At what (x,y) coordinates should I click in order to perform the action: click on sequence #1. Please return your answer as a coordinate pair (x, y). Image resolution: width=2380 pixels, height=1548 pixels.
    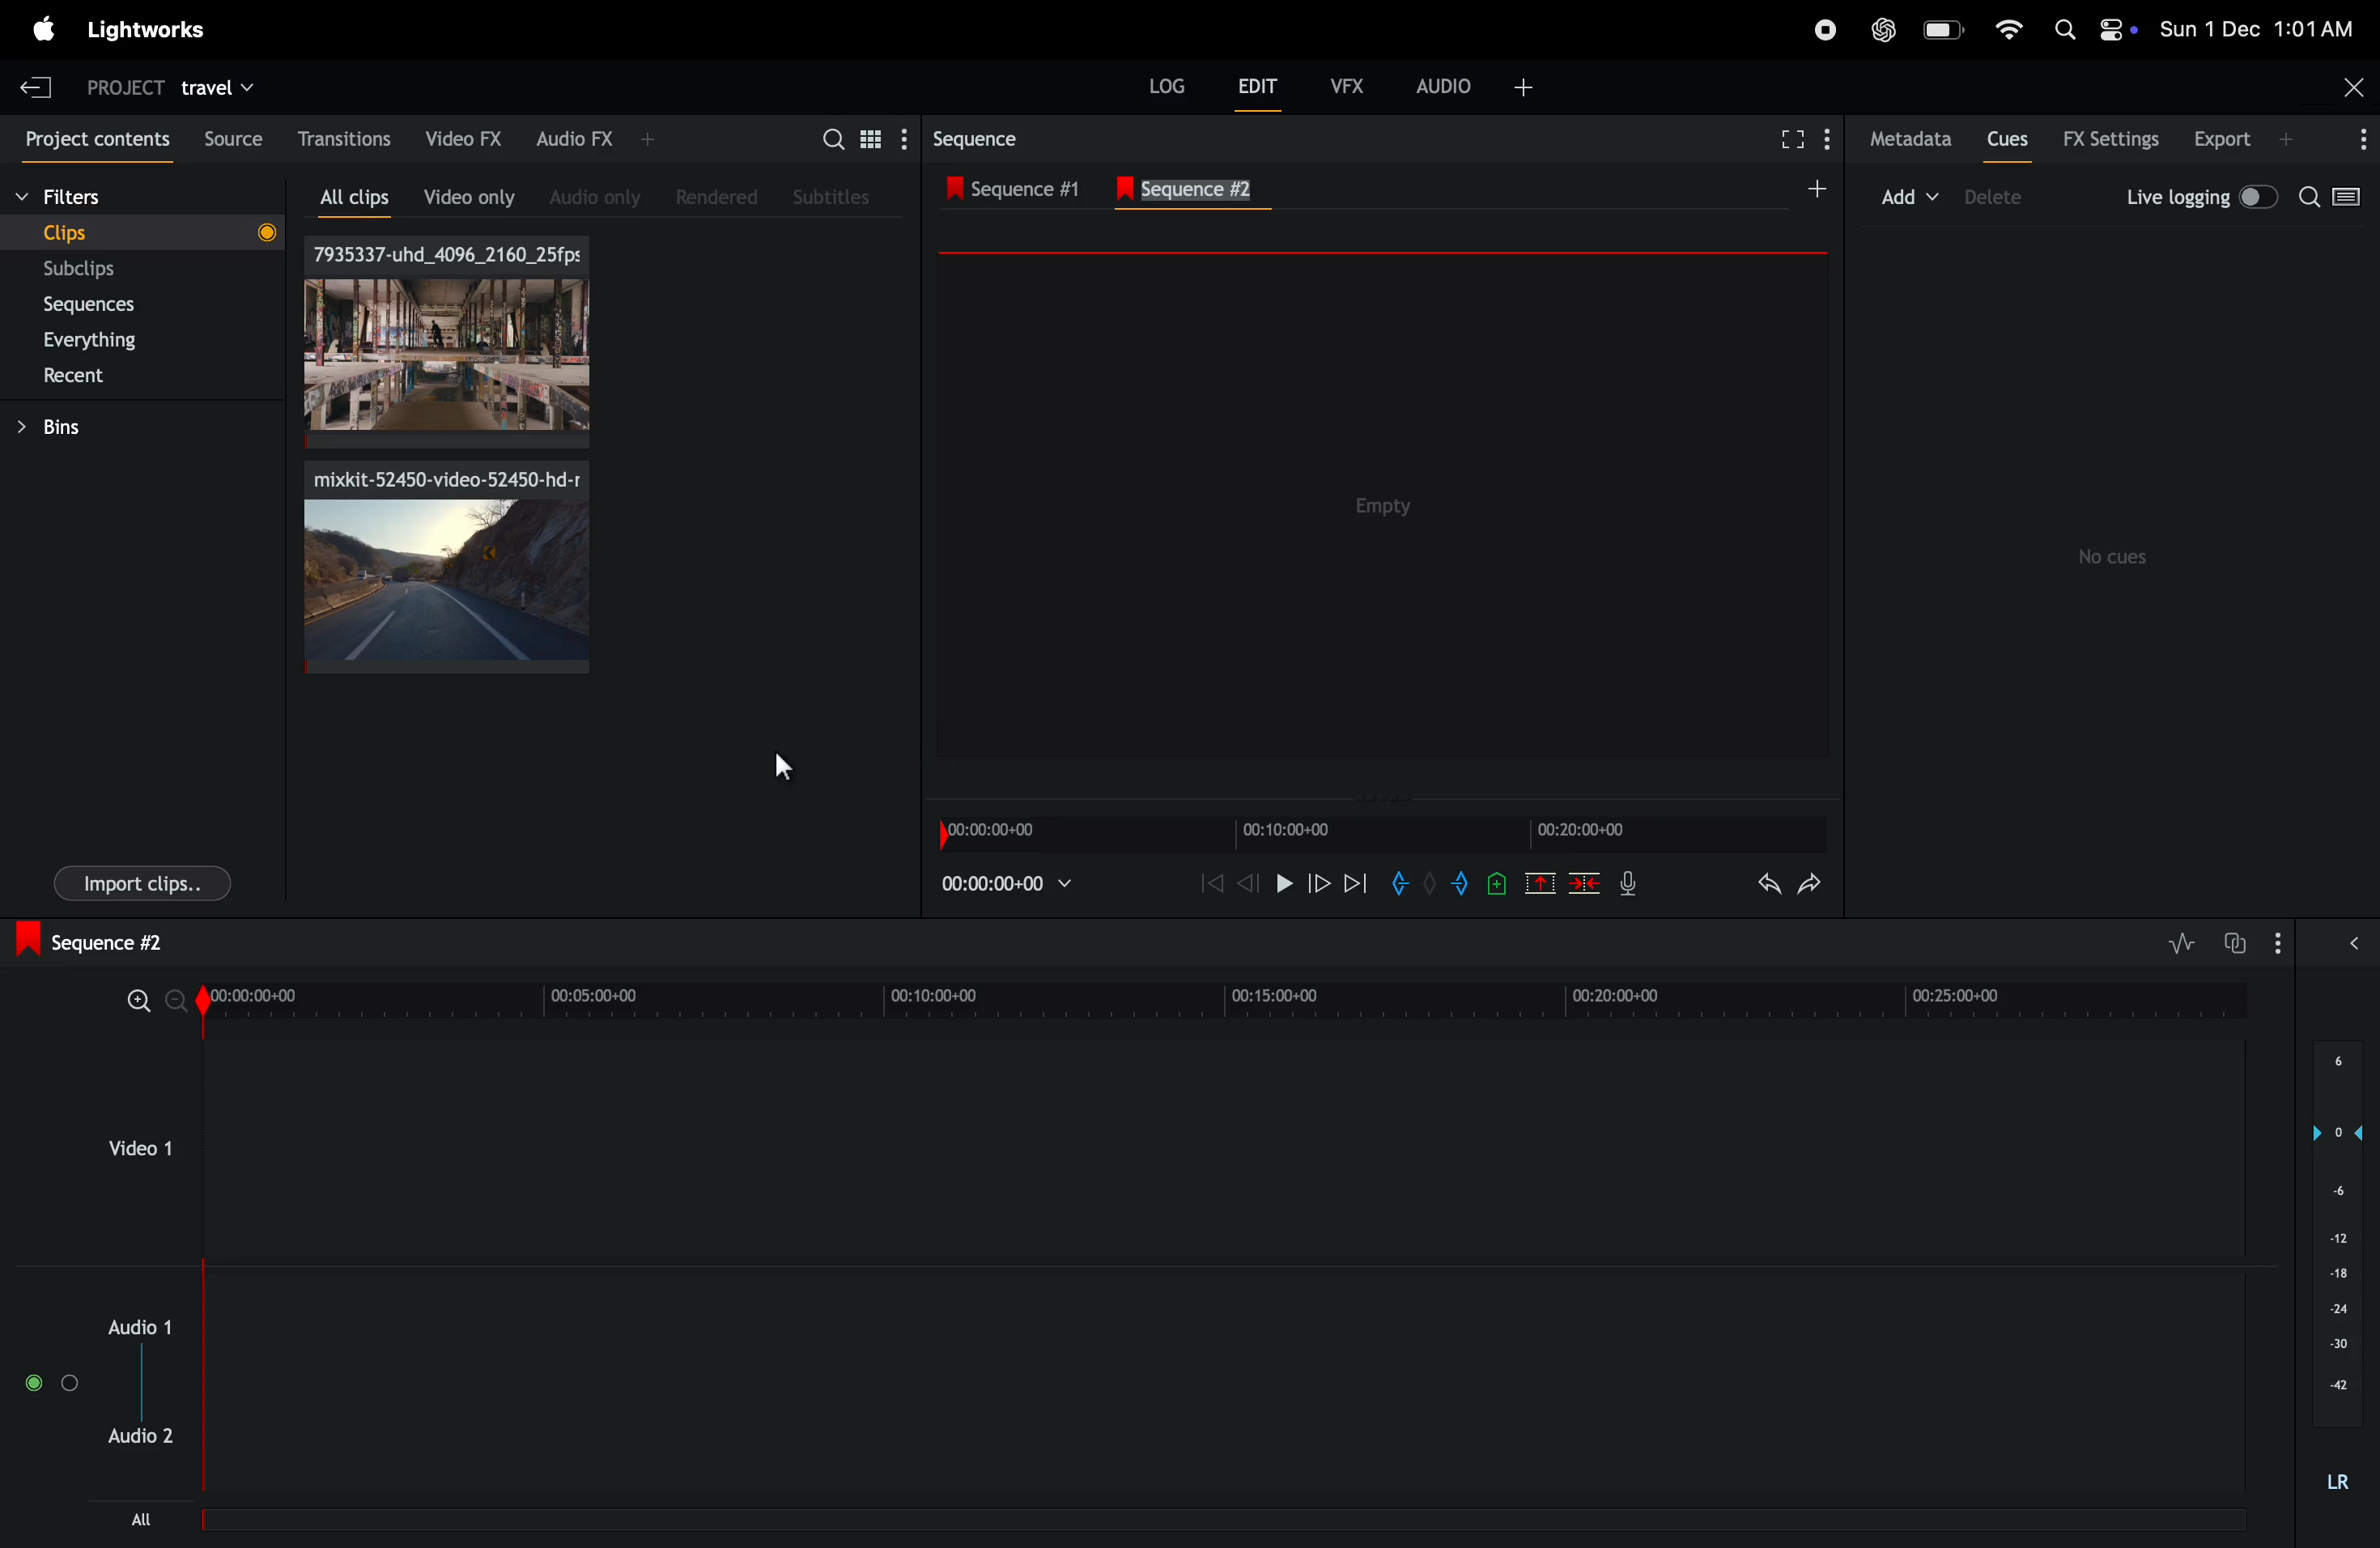
    Looking at the image, I should click on (1033, 188).